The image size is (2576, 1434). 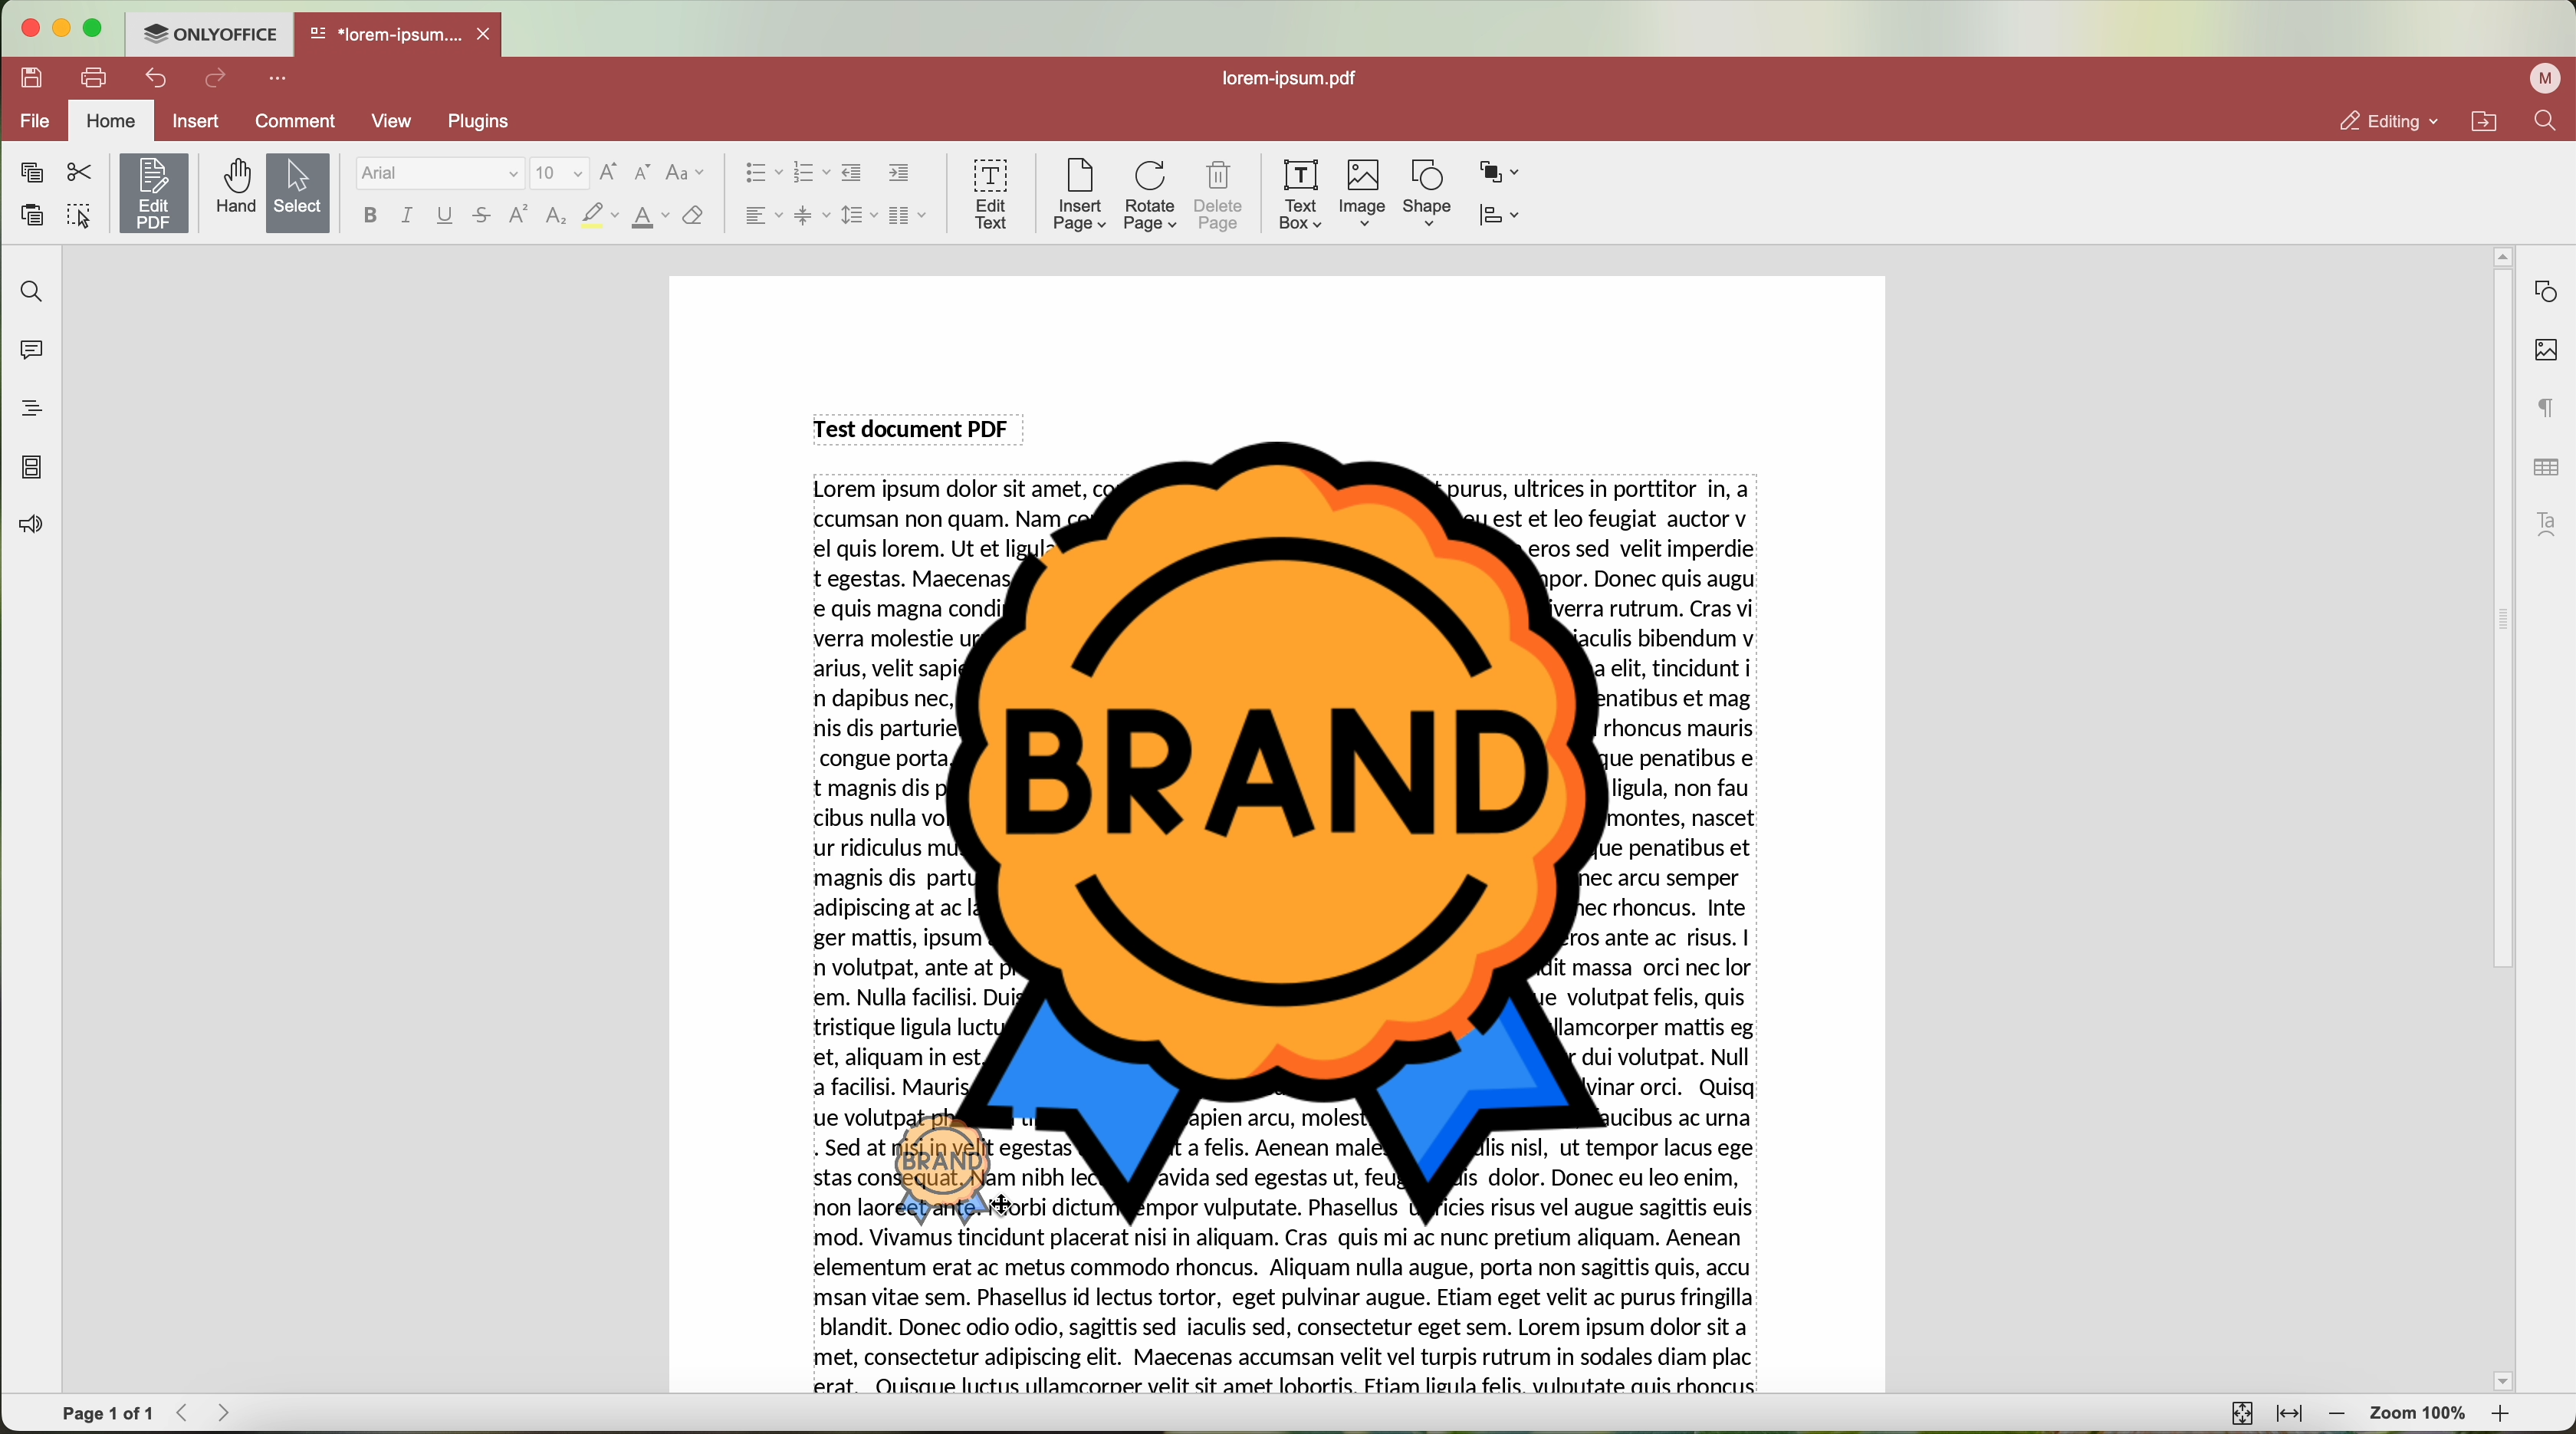 What do you see at coordinates (24, 408) in the screenshot?
I see `headings` at bounding box center [24, 408].